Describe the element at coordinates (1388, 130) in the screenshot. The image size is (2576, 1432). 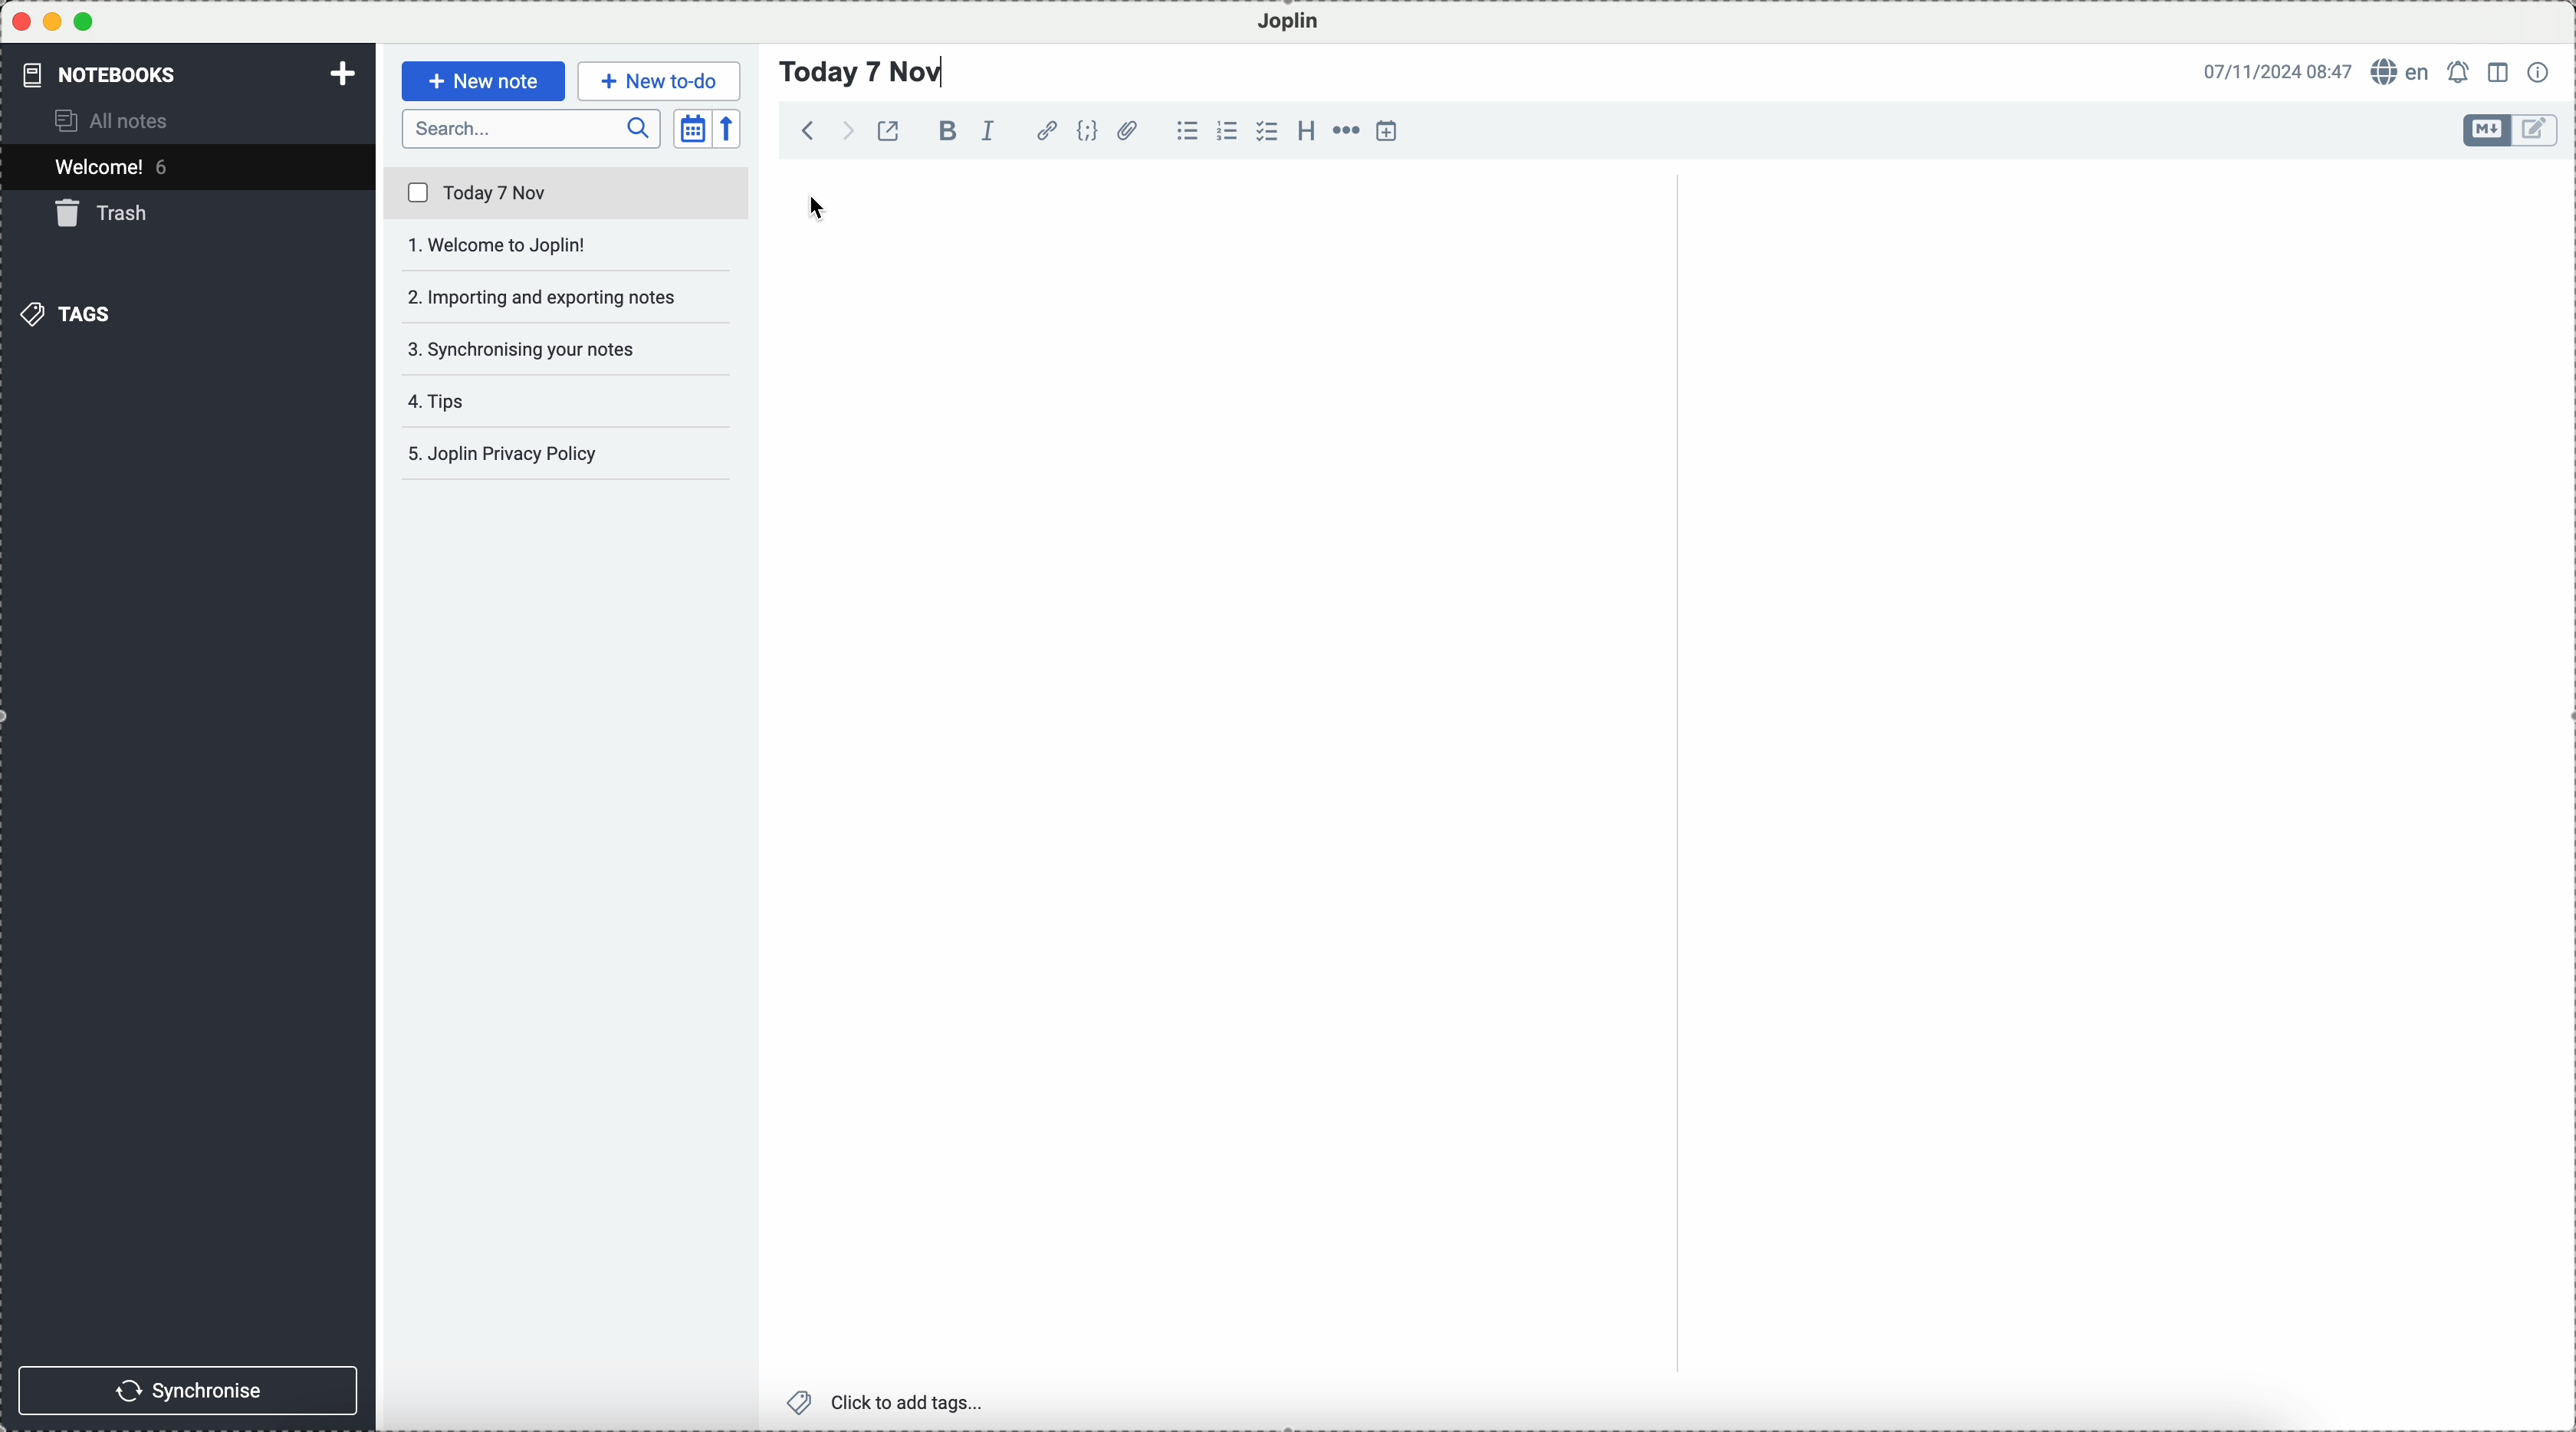
I see `insert time` at that location.